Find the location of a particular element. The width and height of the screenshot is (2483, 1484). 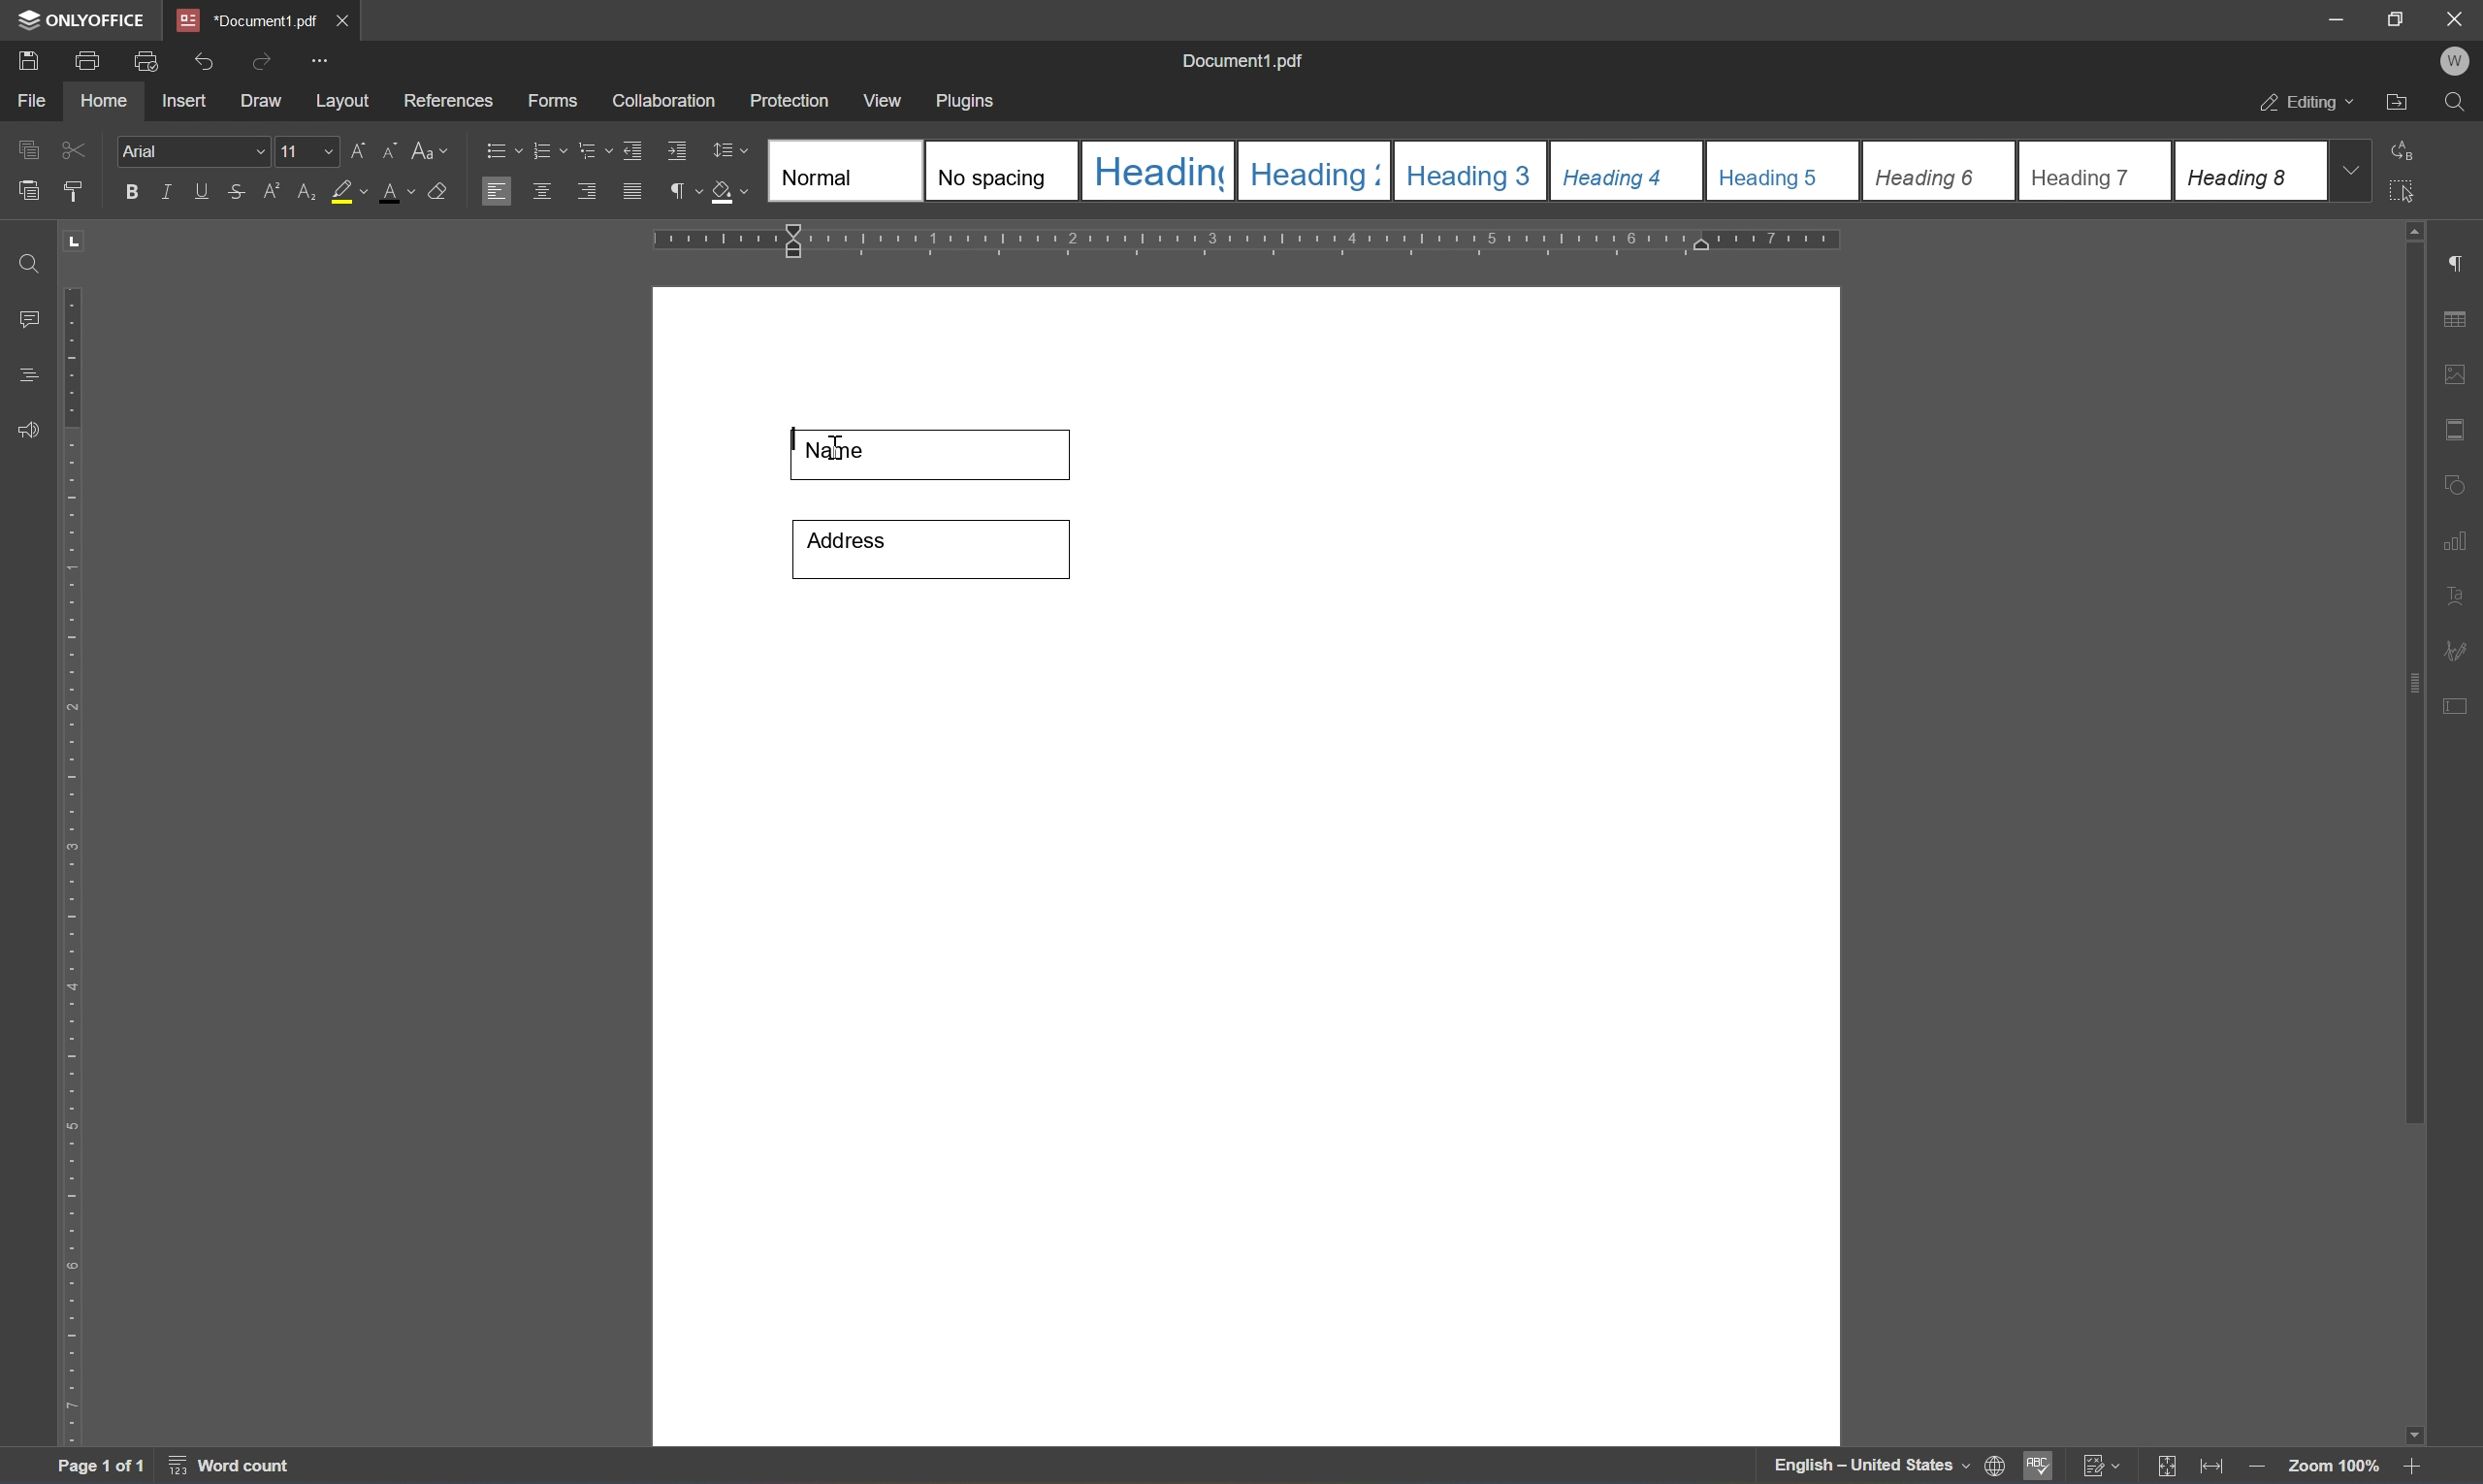

home is located at coordinates (109, 105).